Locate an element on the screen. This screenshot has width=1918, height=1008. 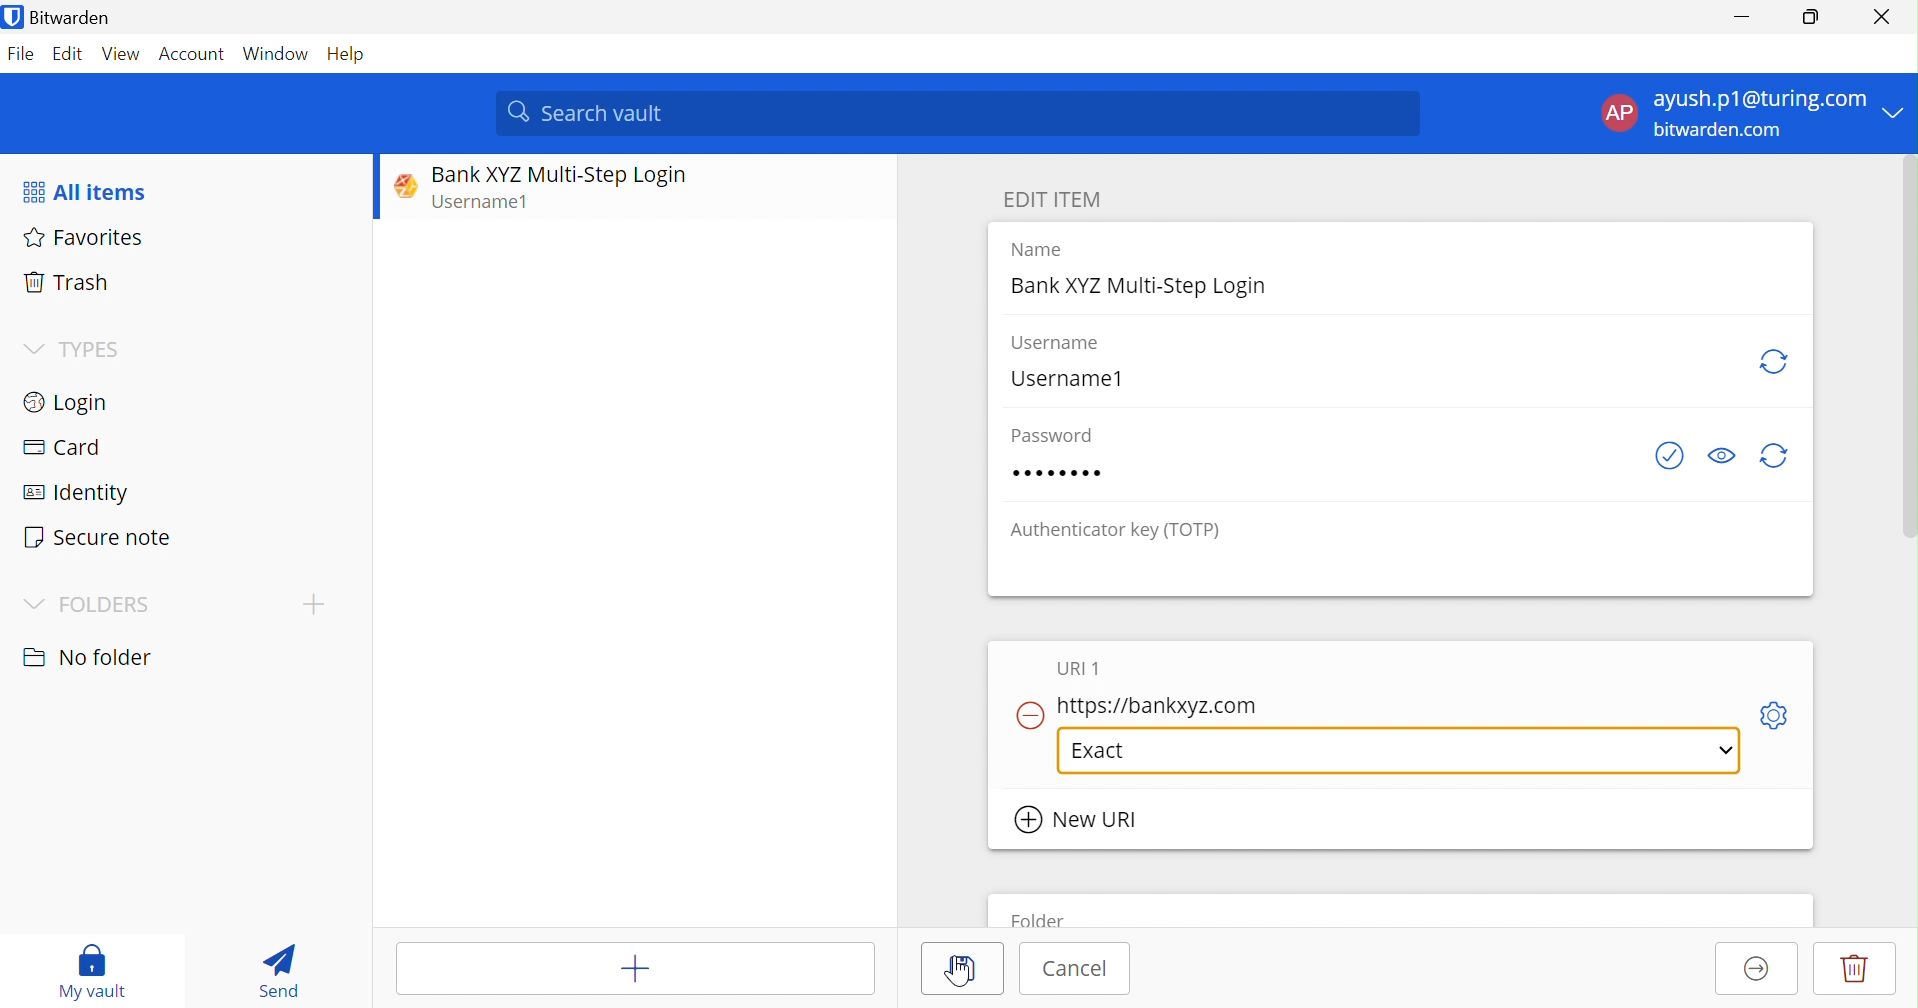
bitwarden.com is located at coordinates (1720, 130).